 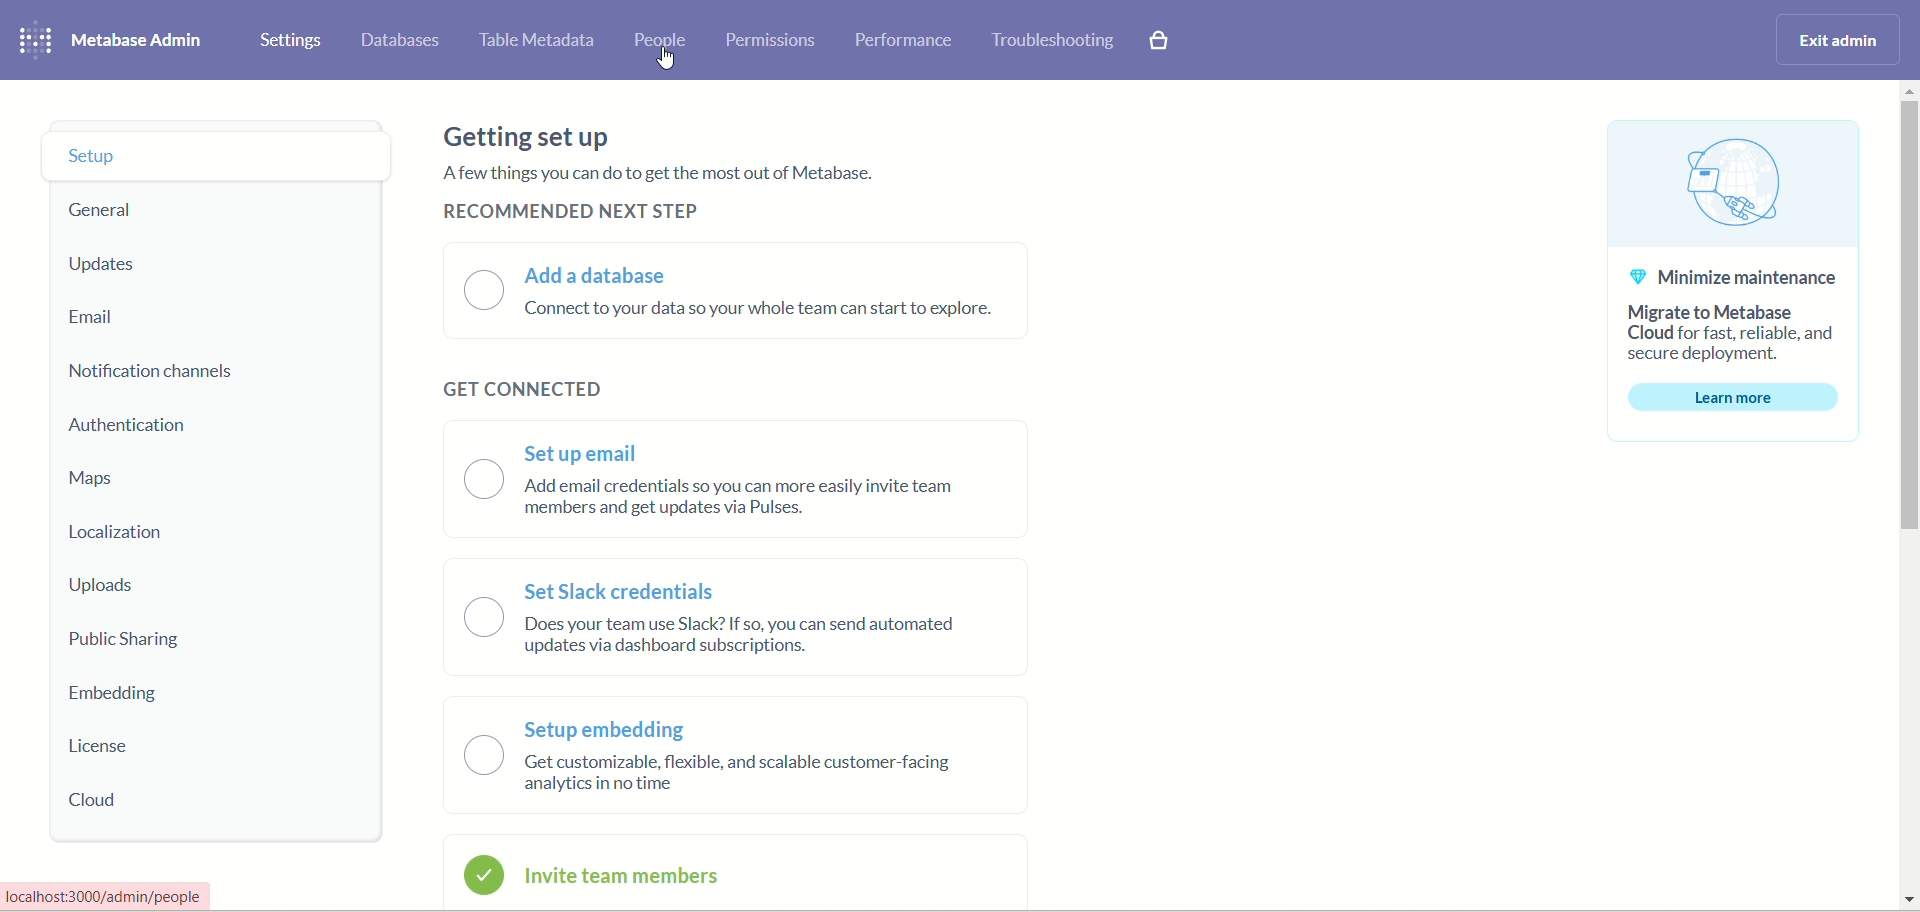 What do you see at coordinates (131, 640) in the screenshot?
I see `public sharing` at bounding box center [131, 640].